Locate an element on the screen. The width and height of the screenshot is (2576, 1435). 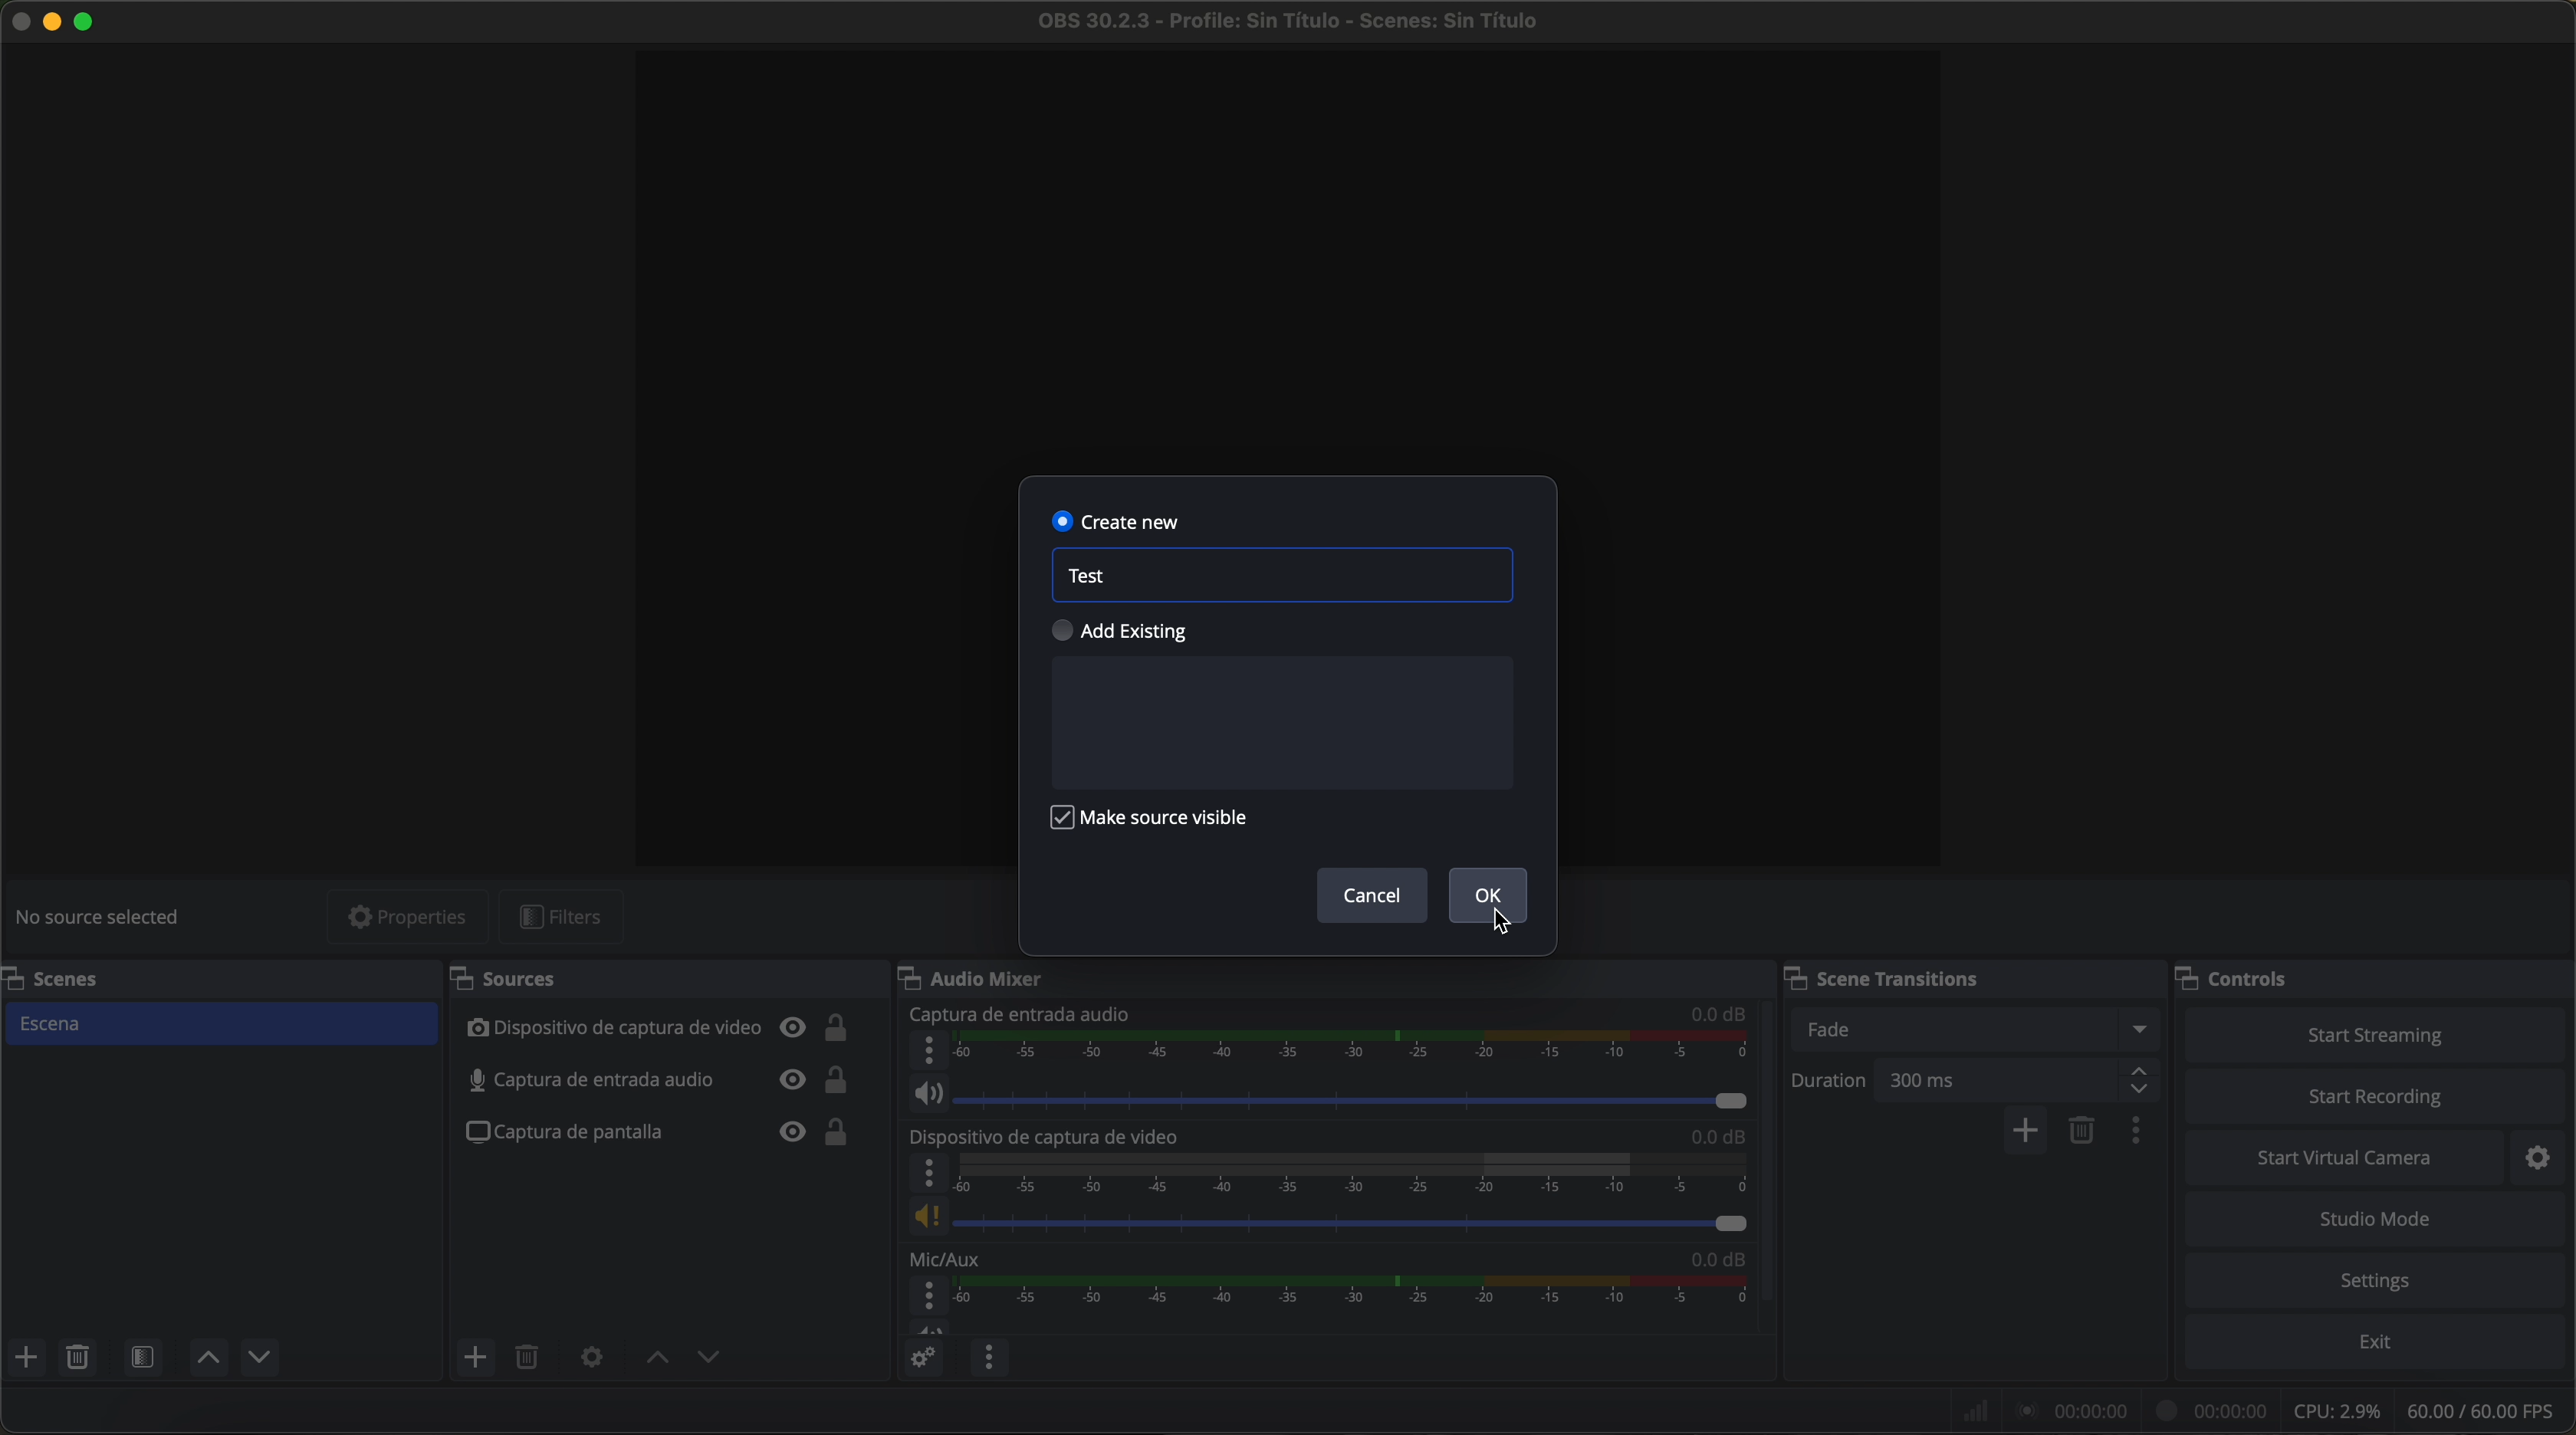
click on add source is located at coordinates (481, 1359).